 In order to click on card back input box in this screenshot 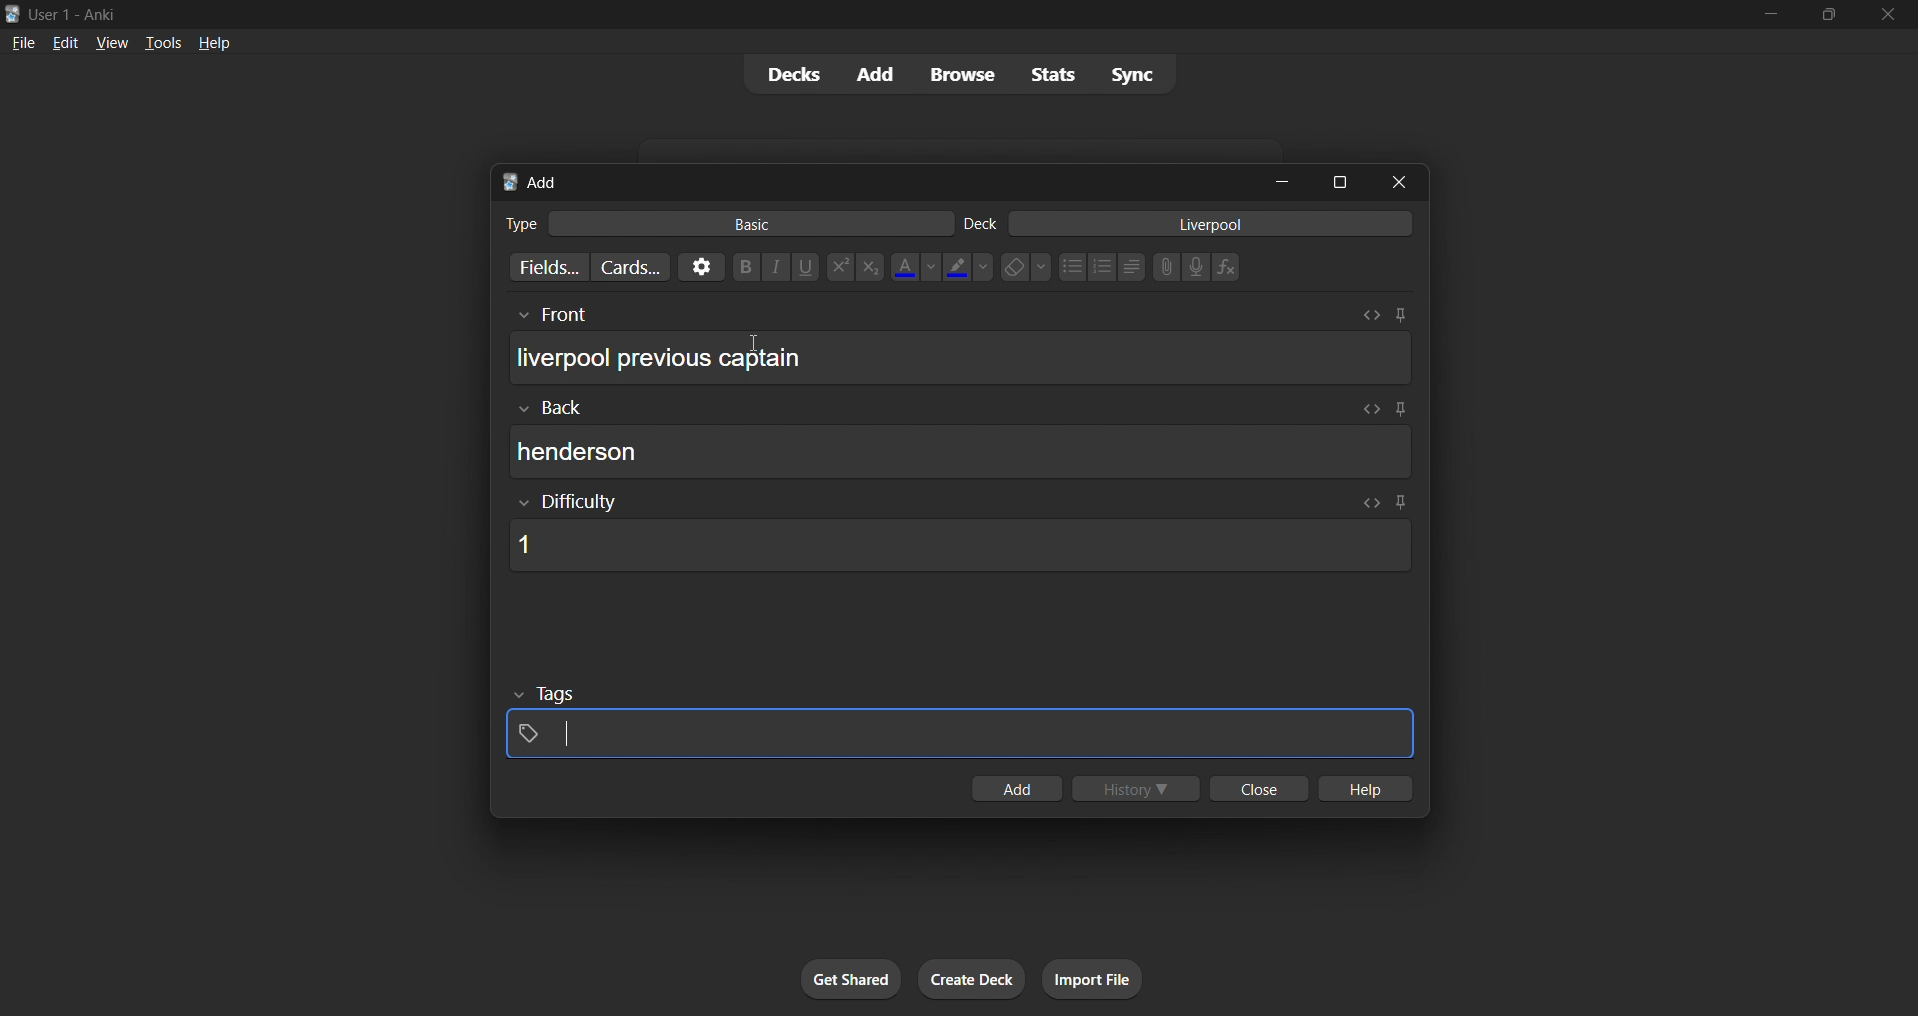, I will do `click(966, 441)`.